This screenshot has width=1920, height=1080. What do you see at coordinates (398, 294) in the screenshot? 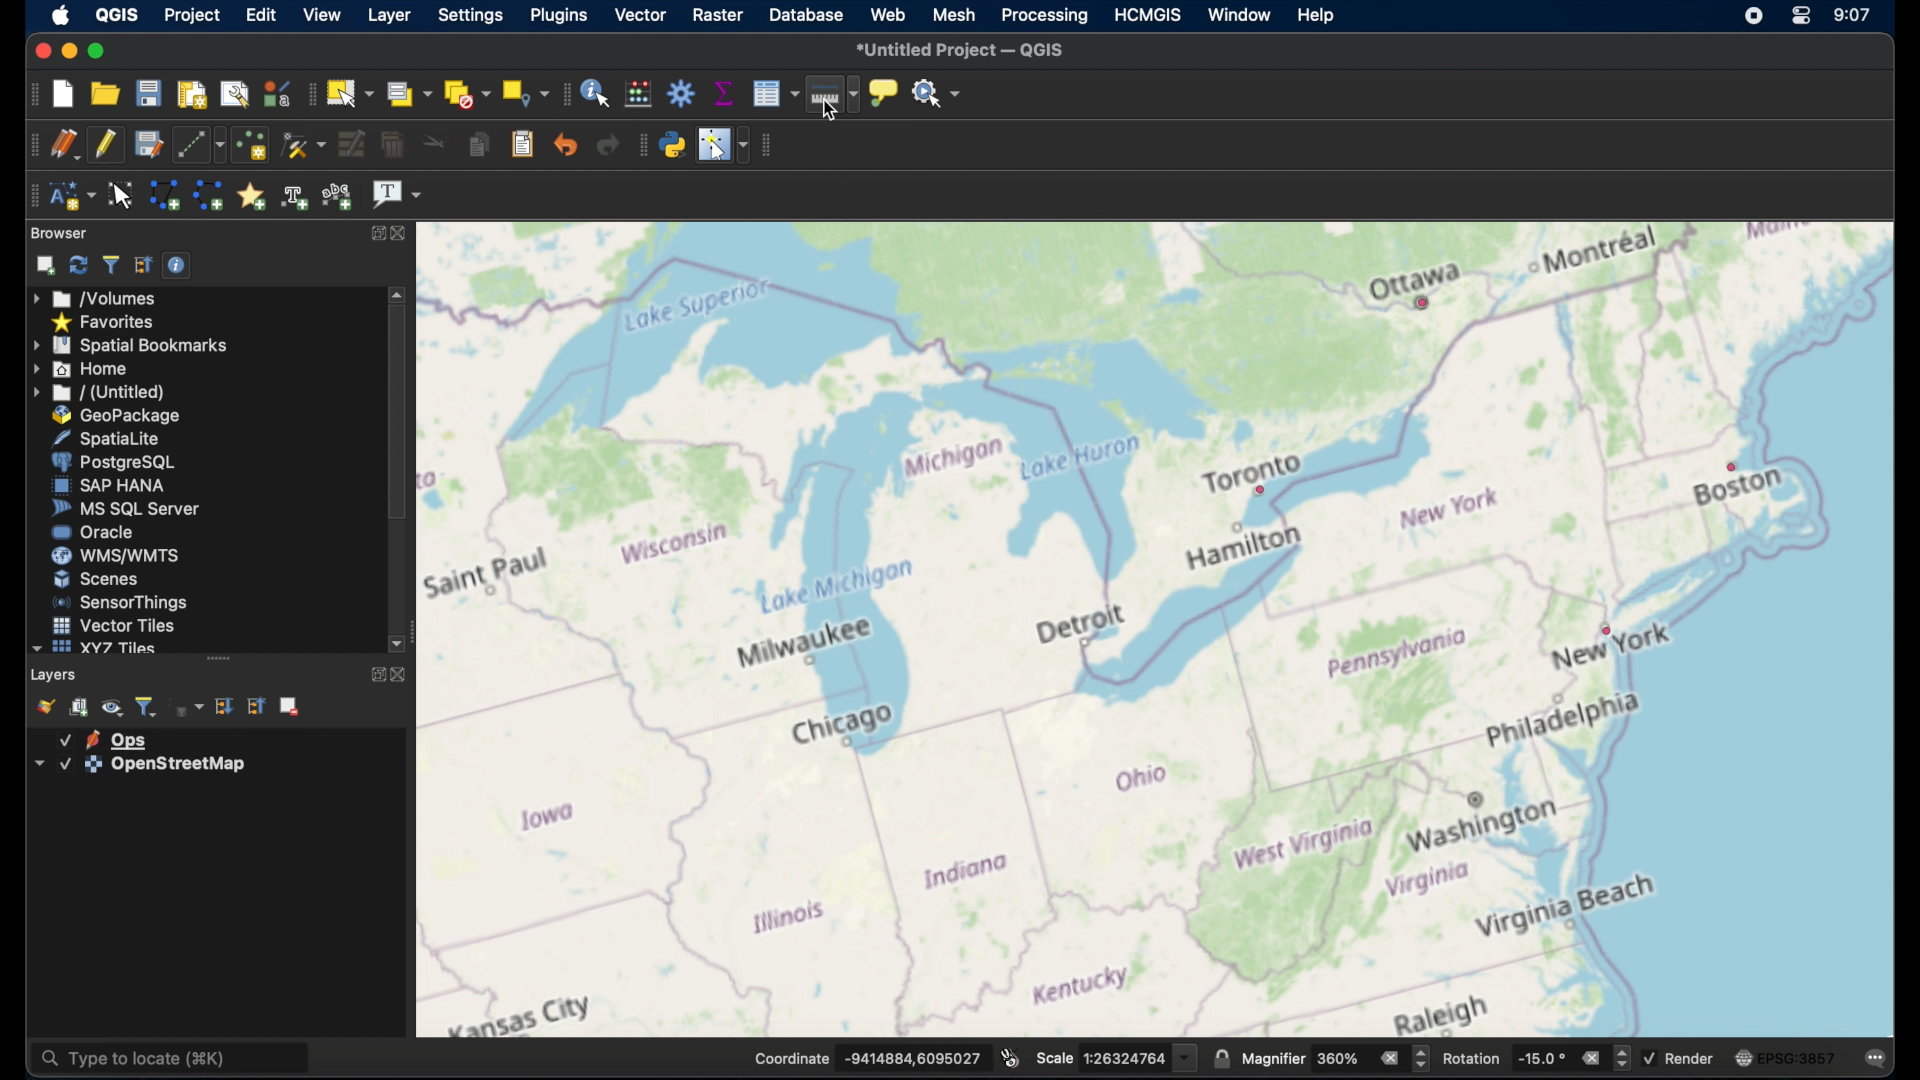
I see `scroll up arrow` at bounding box center [398, 294].